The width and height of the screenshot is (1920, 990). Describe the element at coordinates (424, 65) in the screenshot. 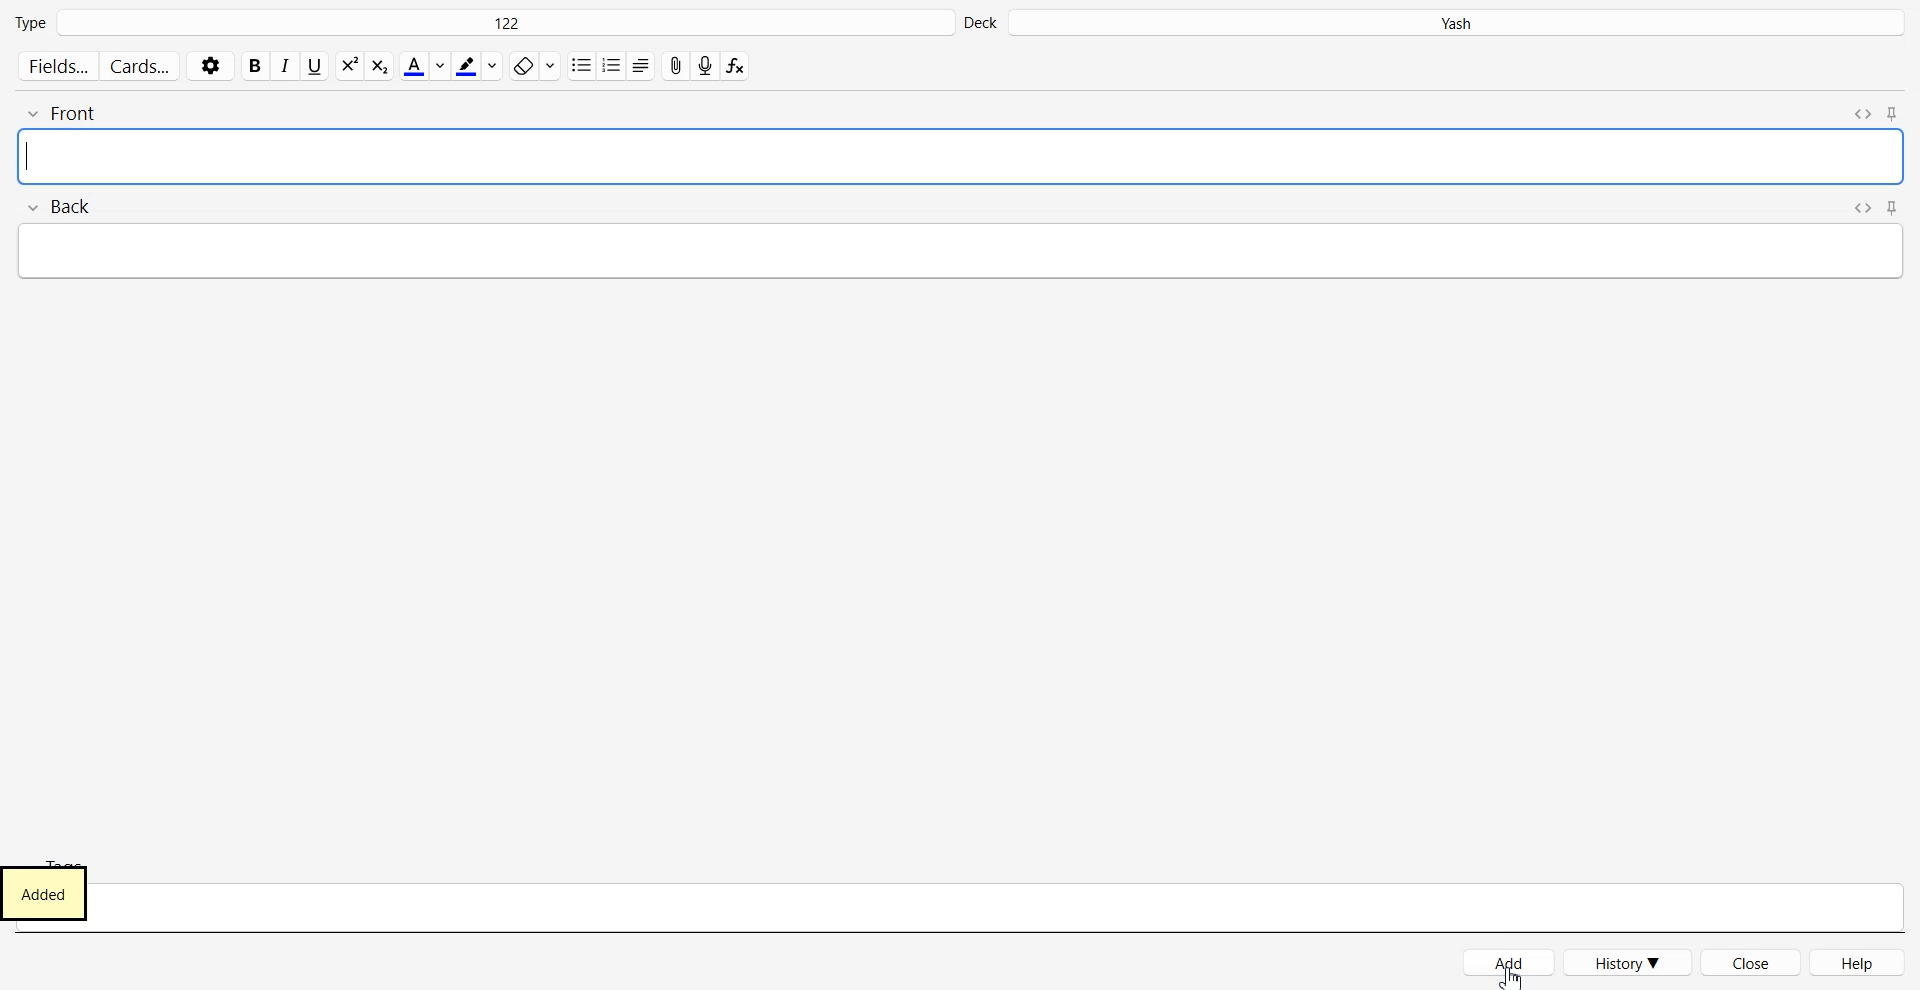

I see `Text color` at that location.